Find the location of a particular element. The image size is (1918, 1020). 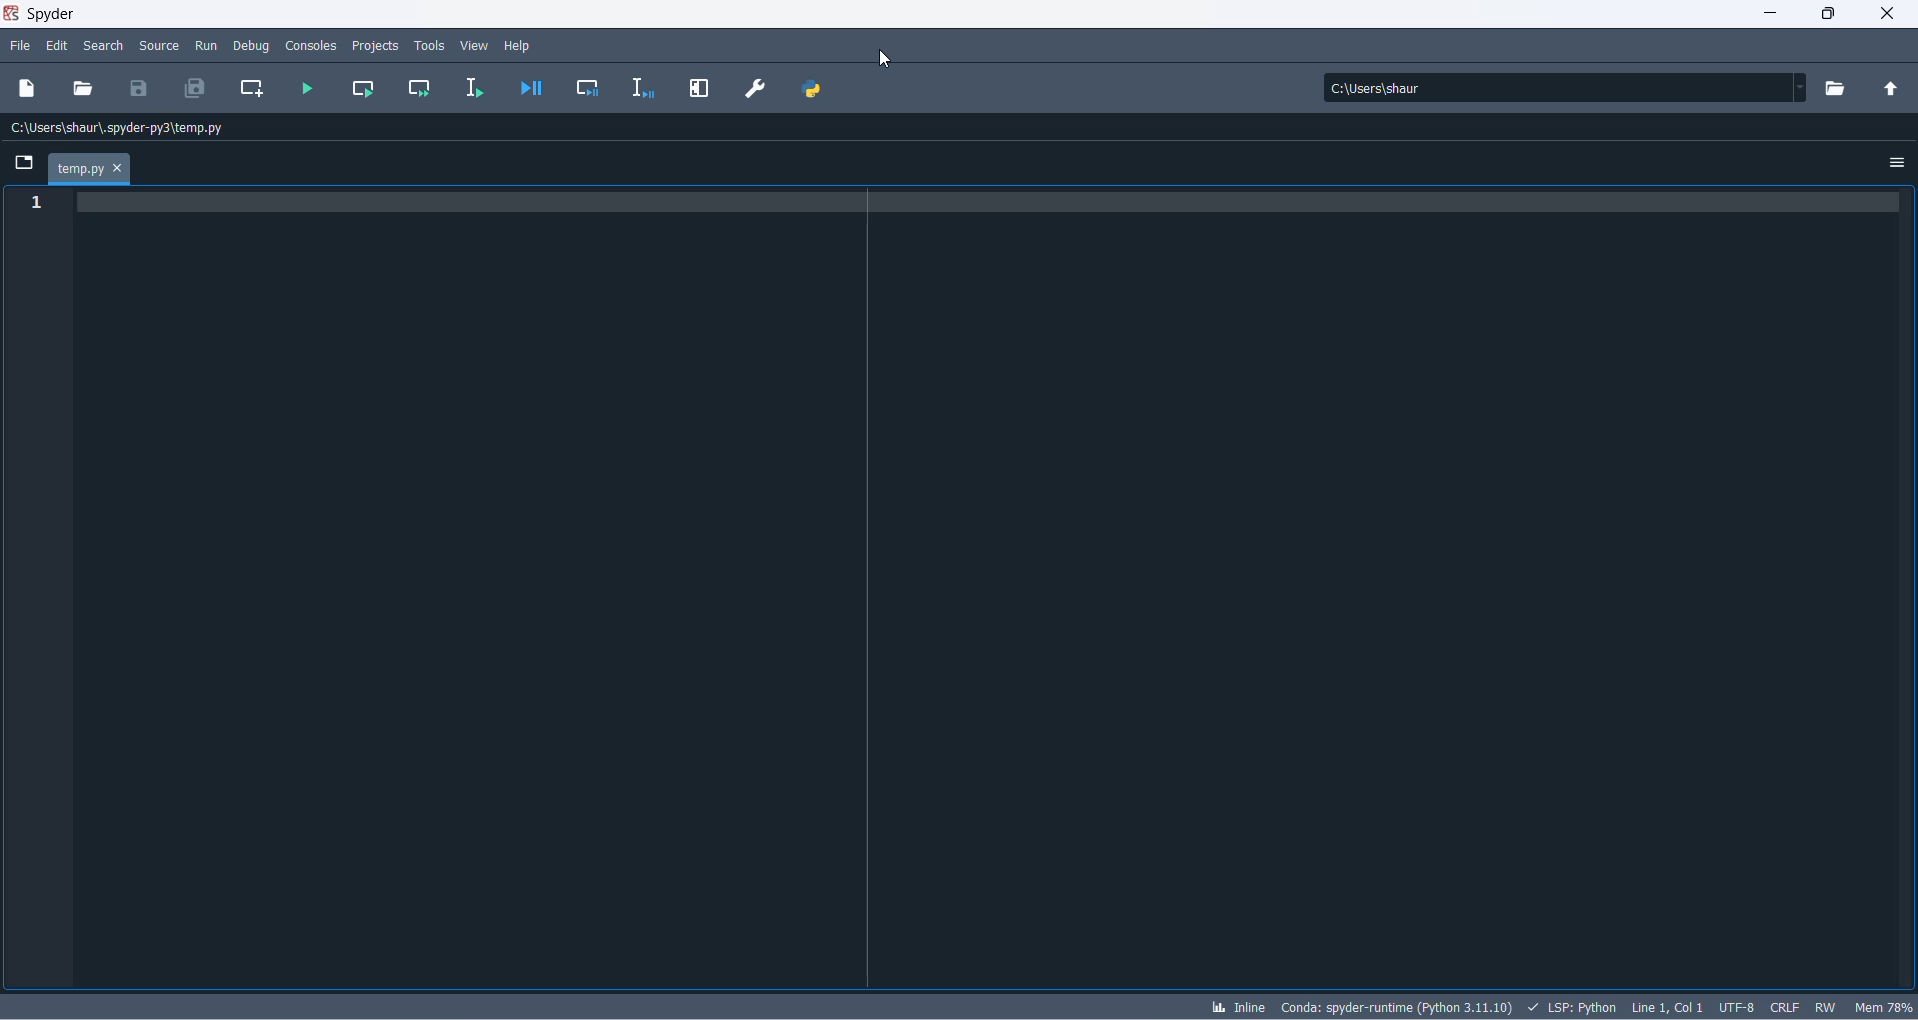

cursor is located at coordinates (883, 61).